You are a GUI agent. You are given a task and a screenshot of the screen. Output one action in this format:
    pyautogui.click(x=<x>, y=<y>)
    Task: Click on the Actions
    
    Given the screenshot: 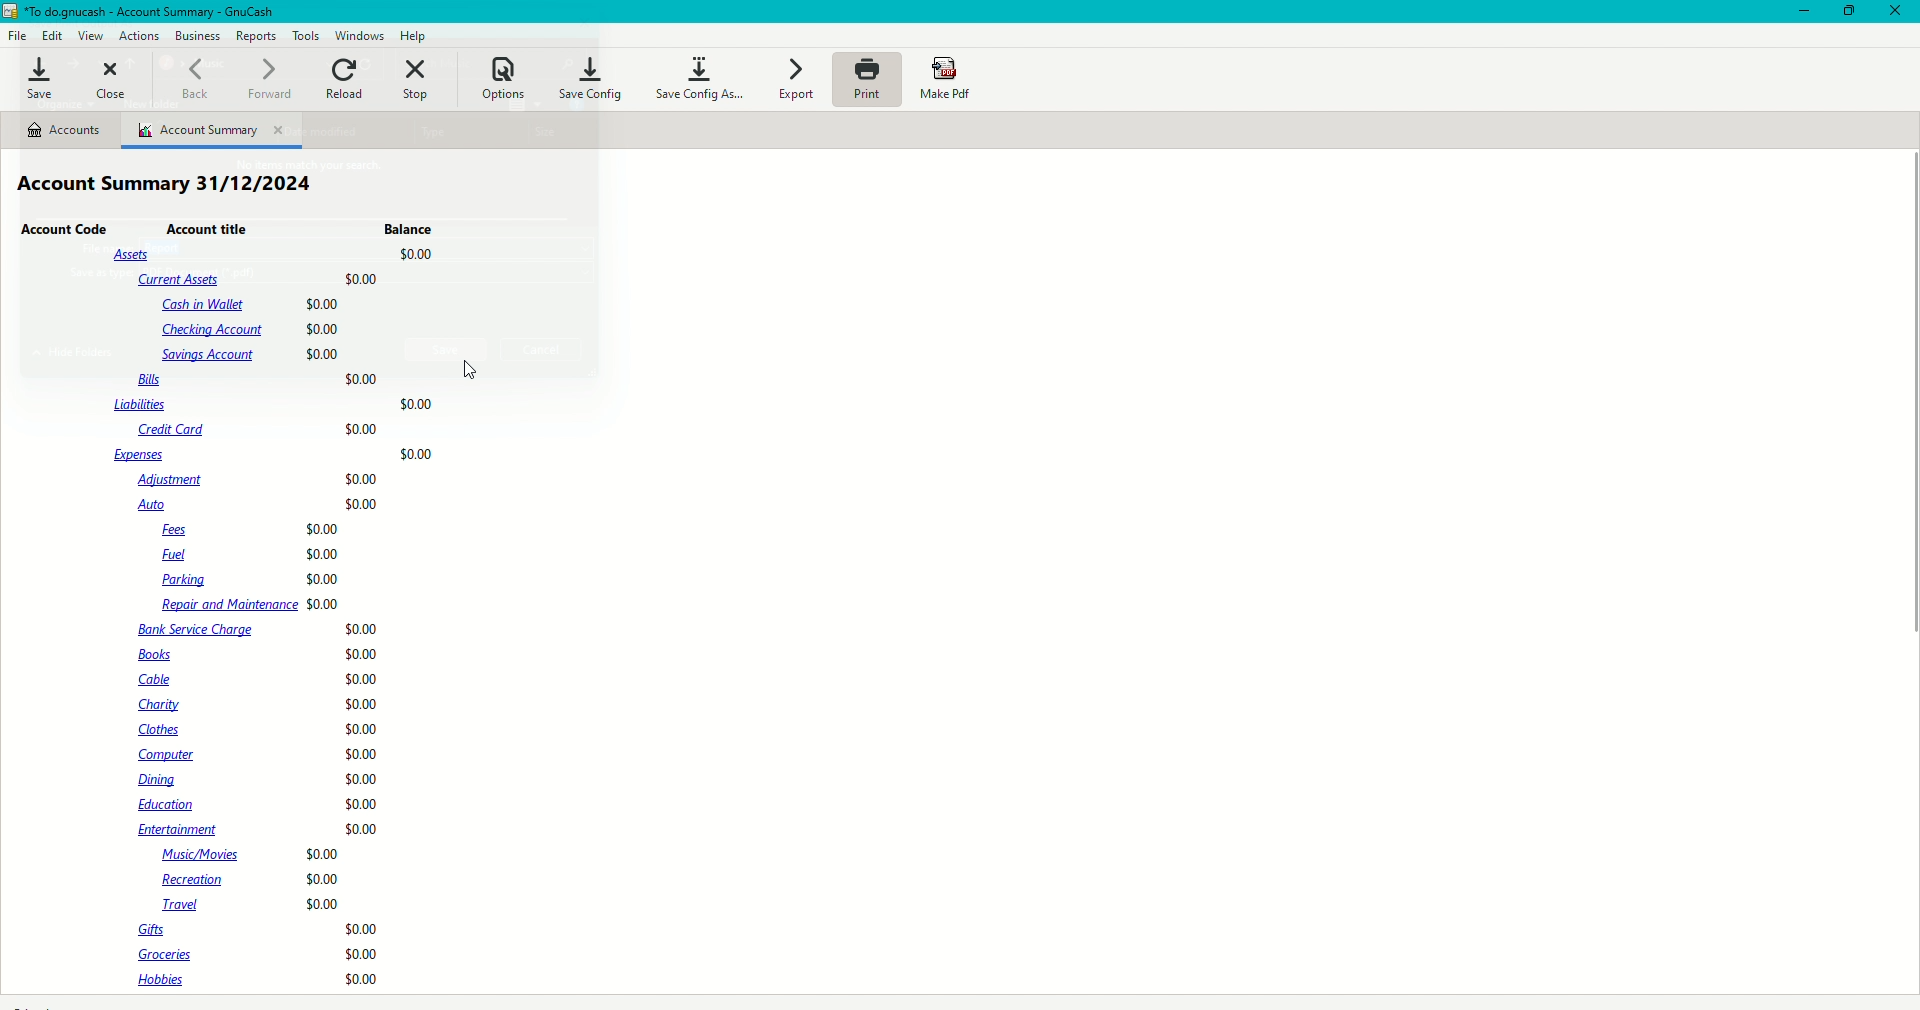 What is the action you would take?
    pyautogui.click(x=141, y=35)
    